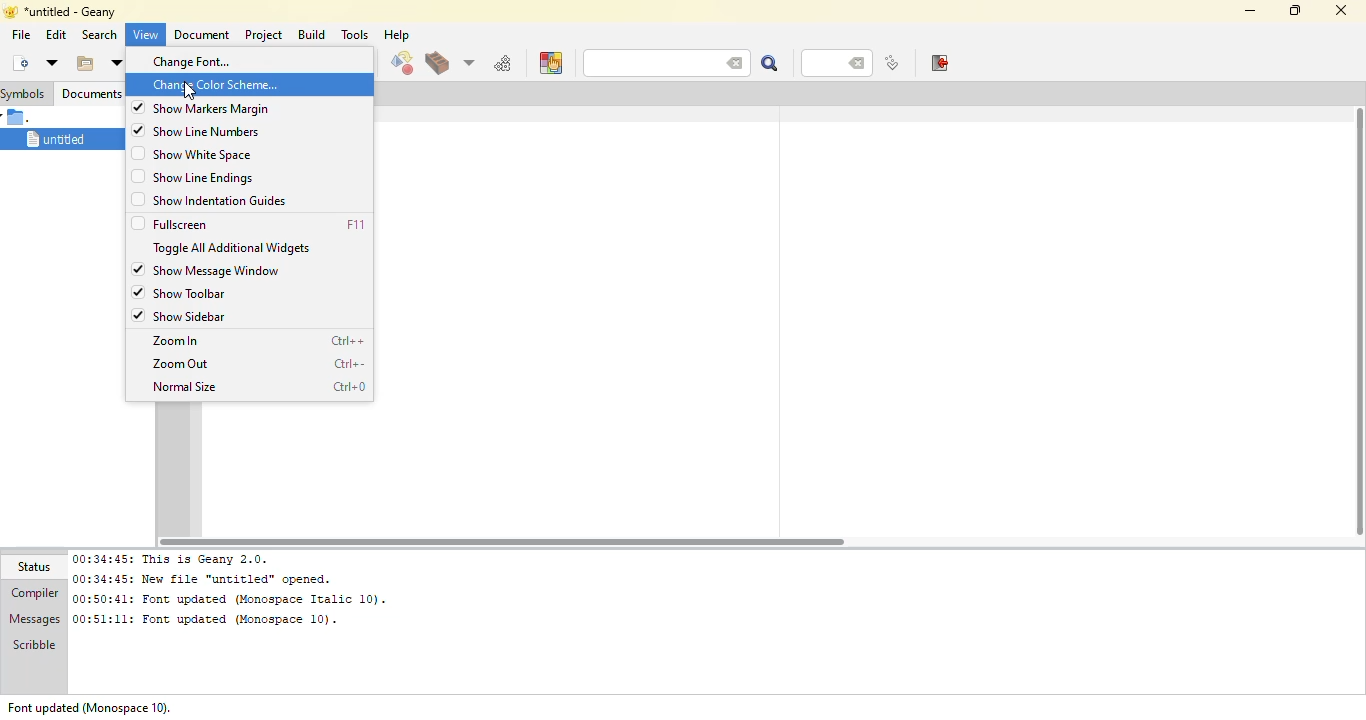  Describe the element at coordinates (311, 34) in the screenshot. I see `build` at that location.